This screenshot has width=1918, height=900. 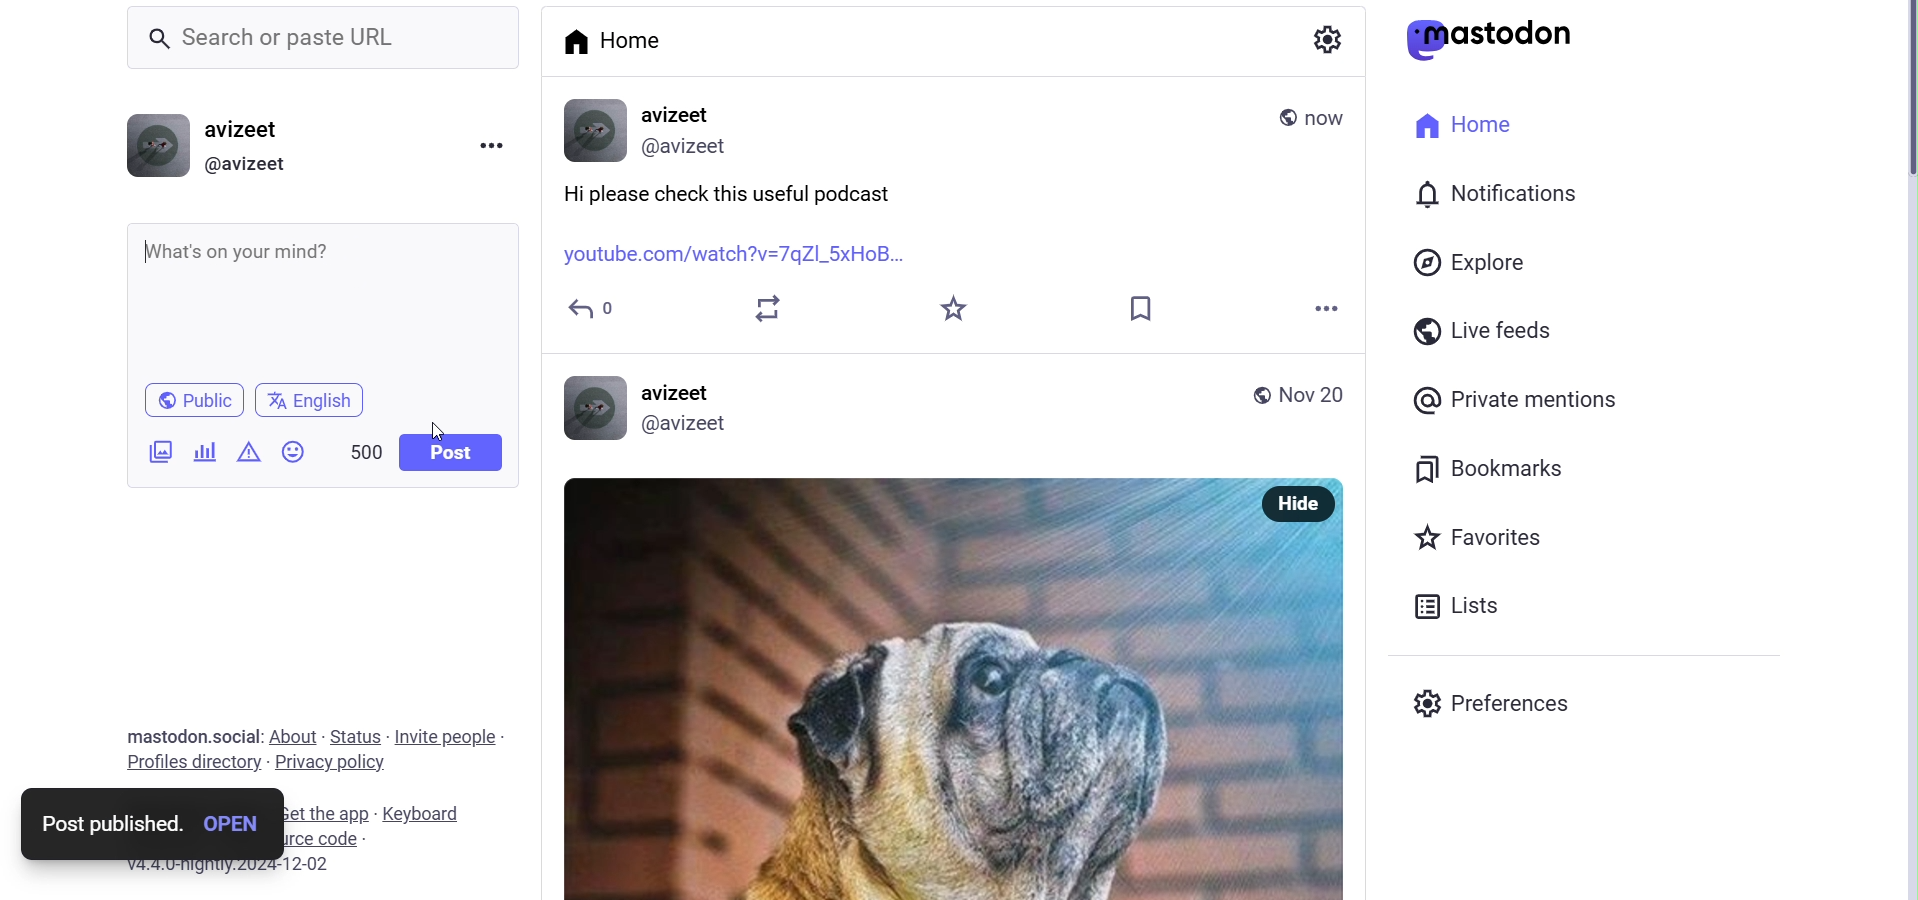 I want to click on menu, so click(x=494, y=145).